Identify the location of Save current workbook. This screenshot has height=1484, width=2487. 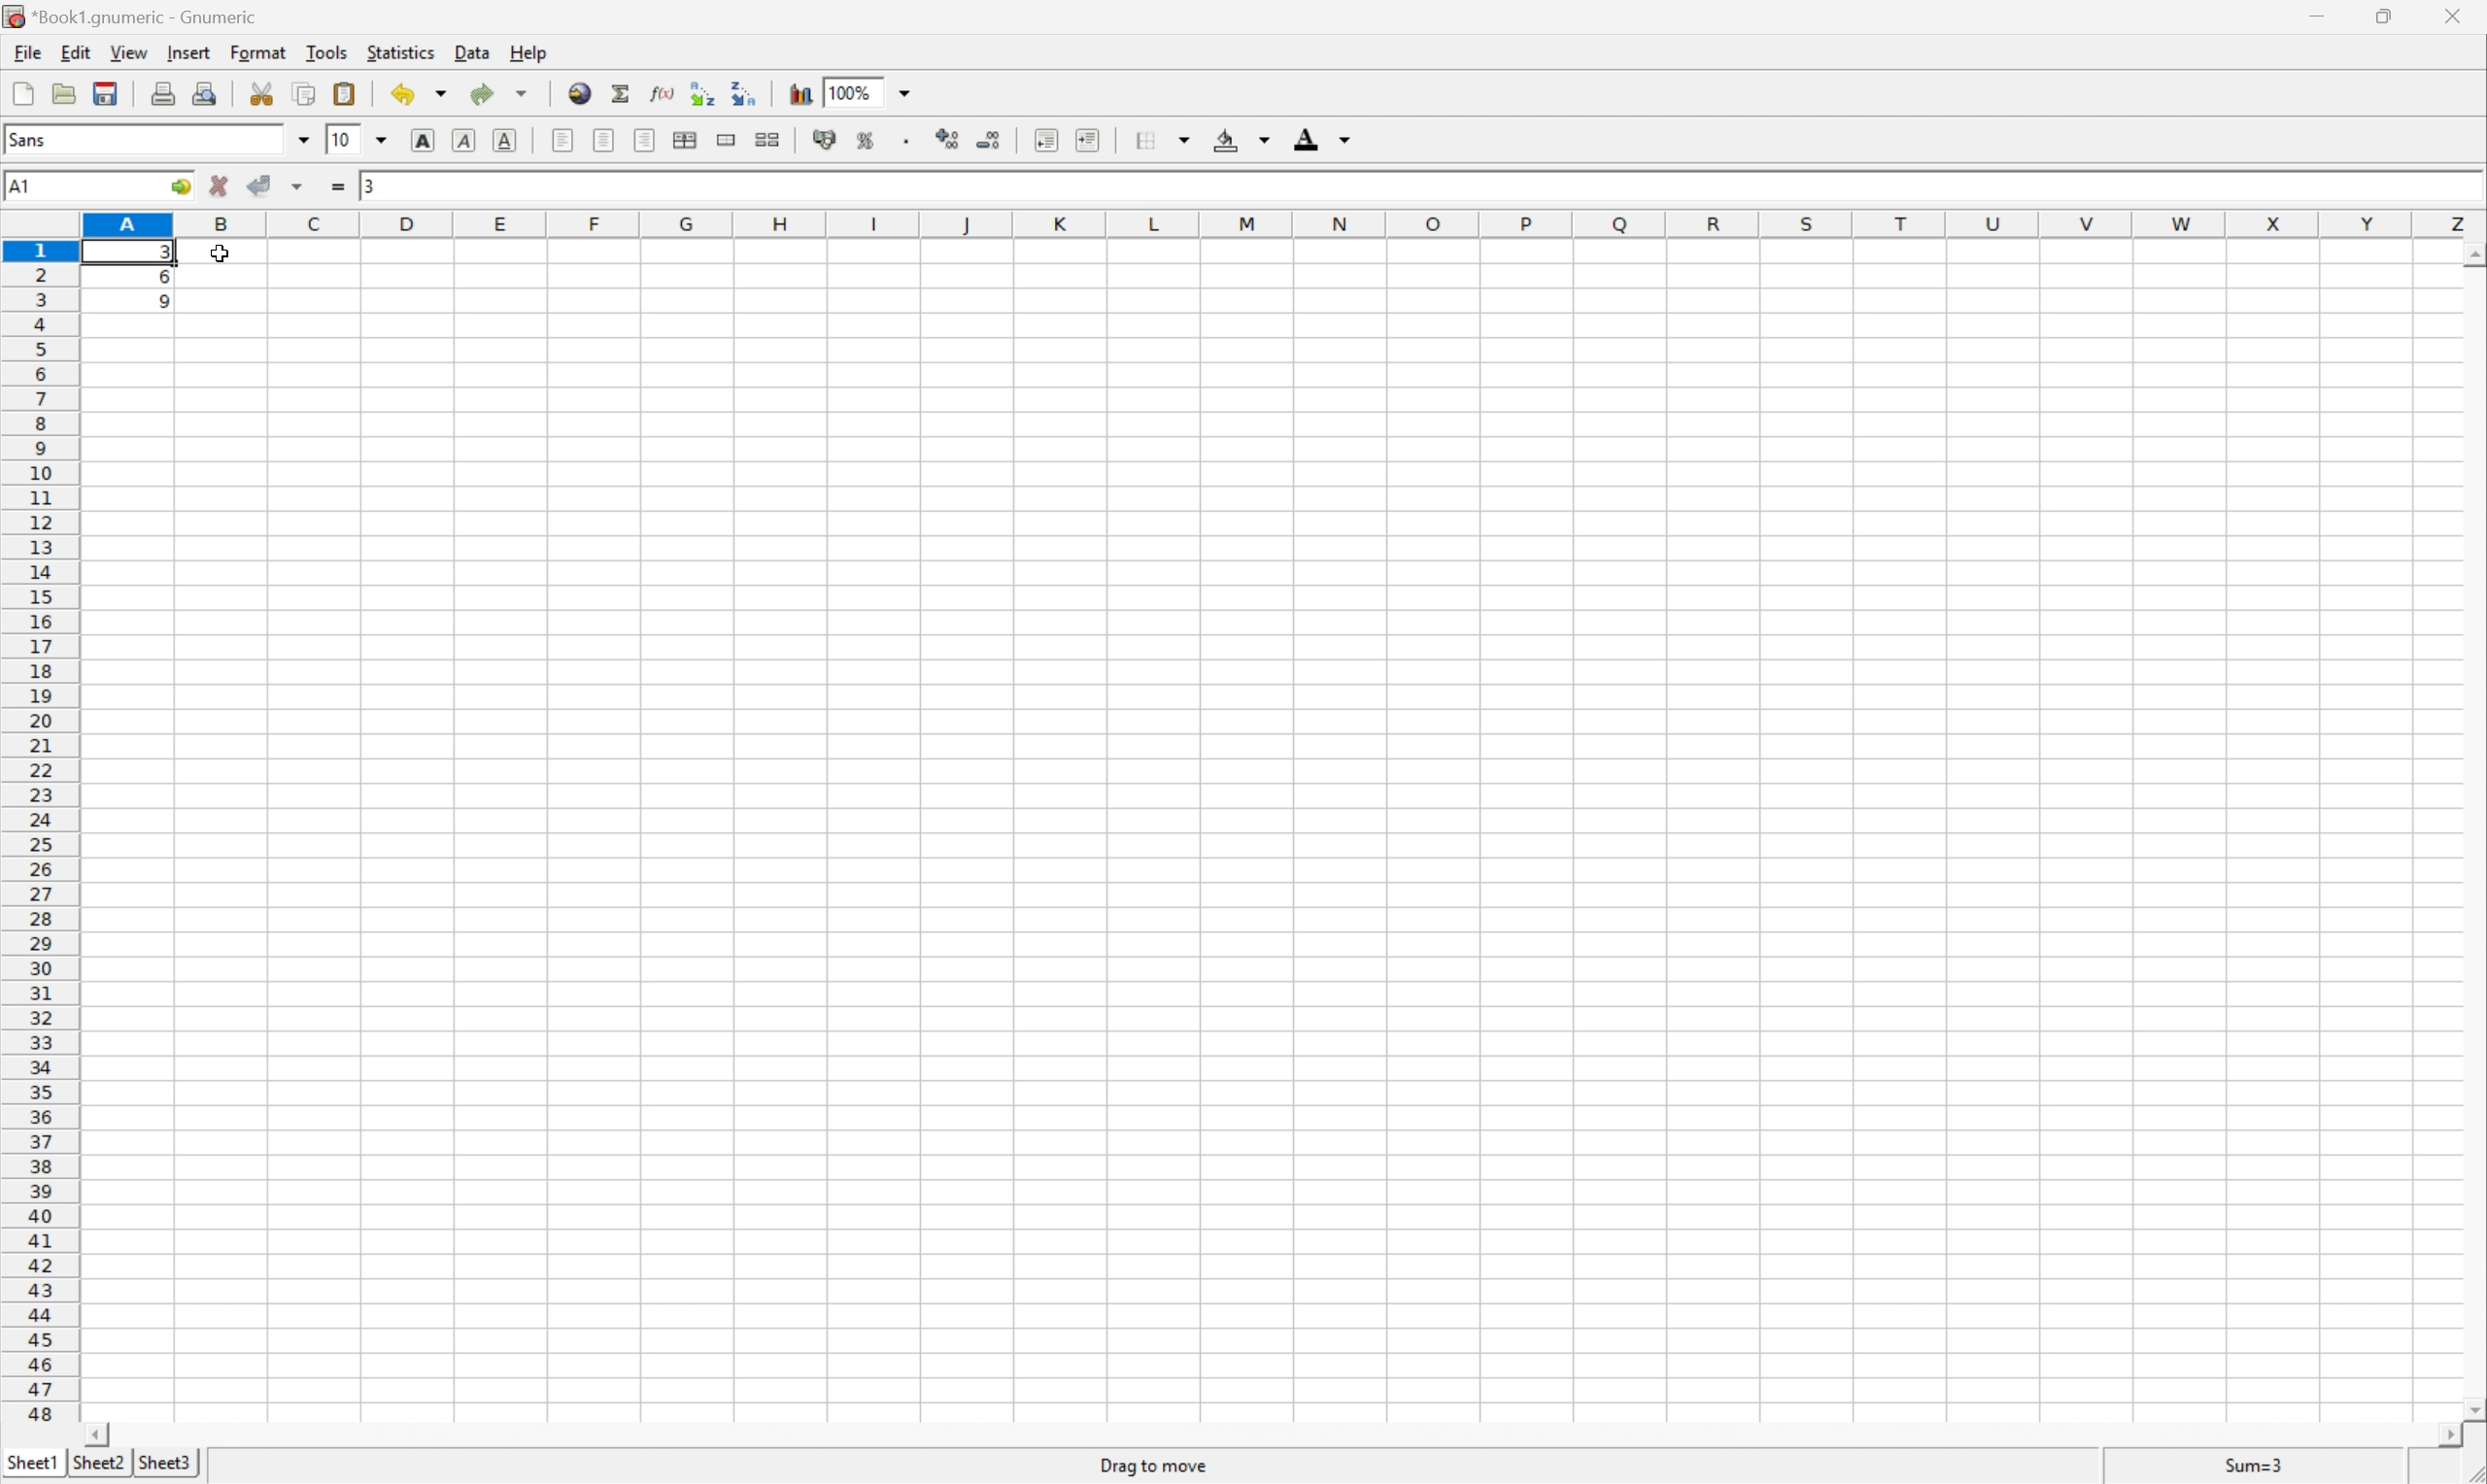
(101, 95).